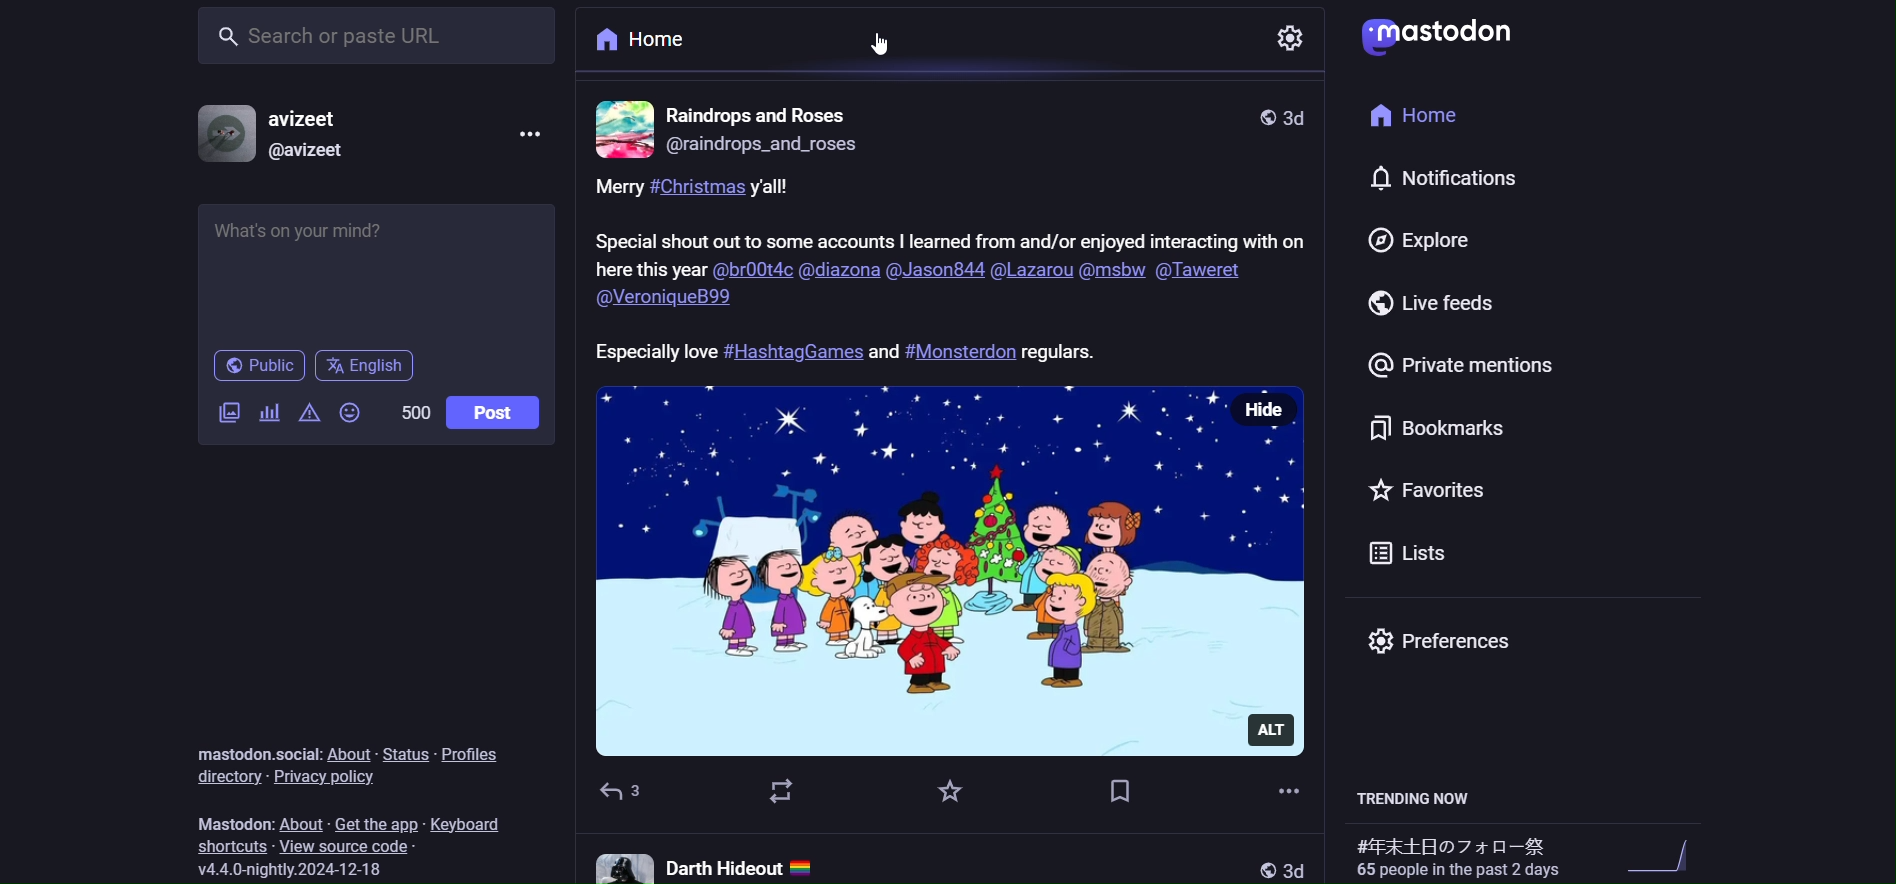 This screenshot has width=1896, height=884. Describe the element at coordinates (1440, 175) in the screenshot. I see `notification` at that location.